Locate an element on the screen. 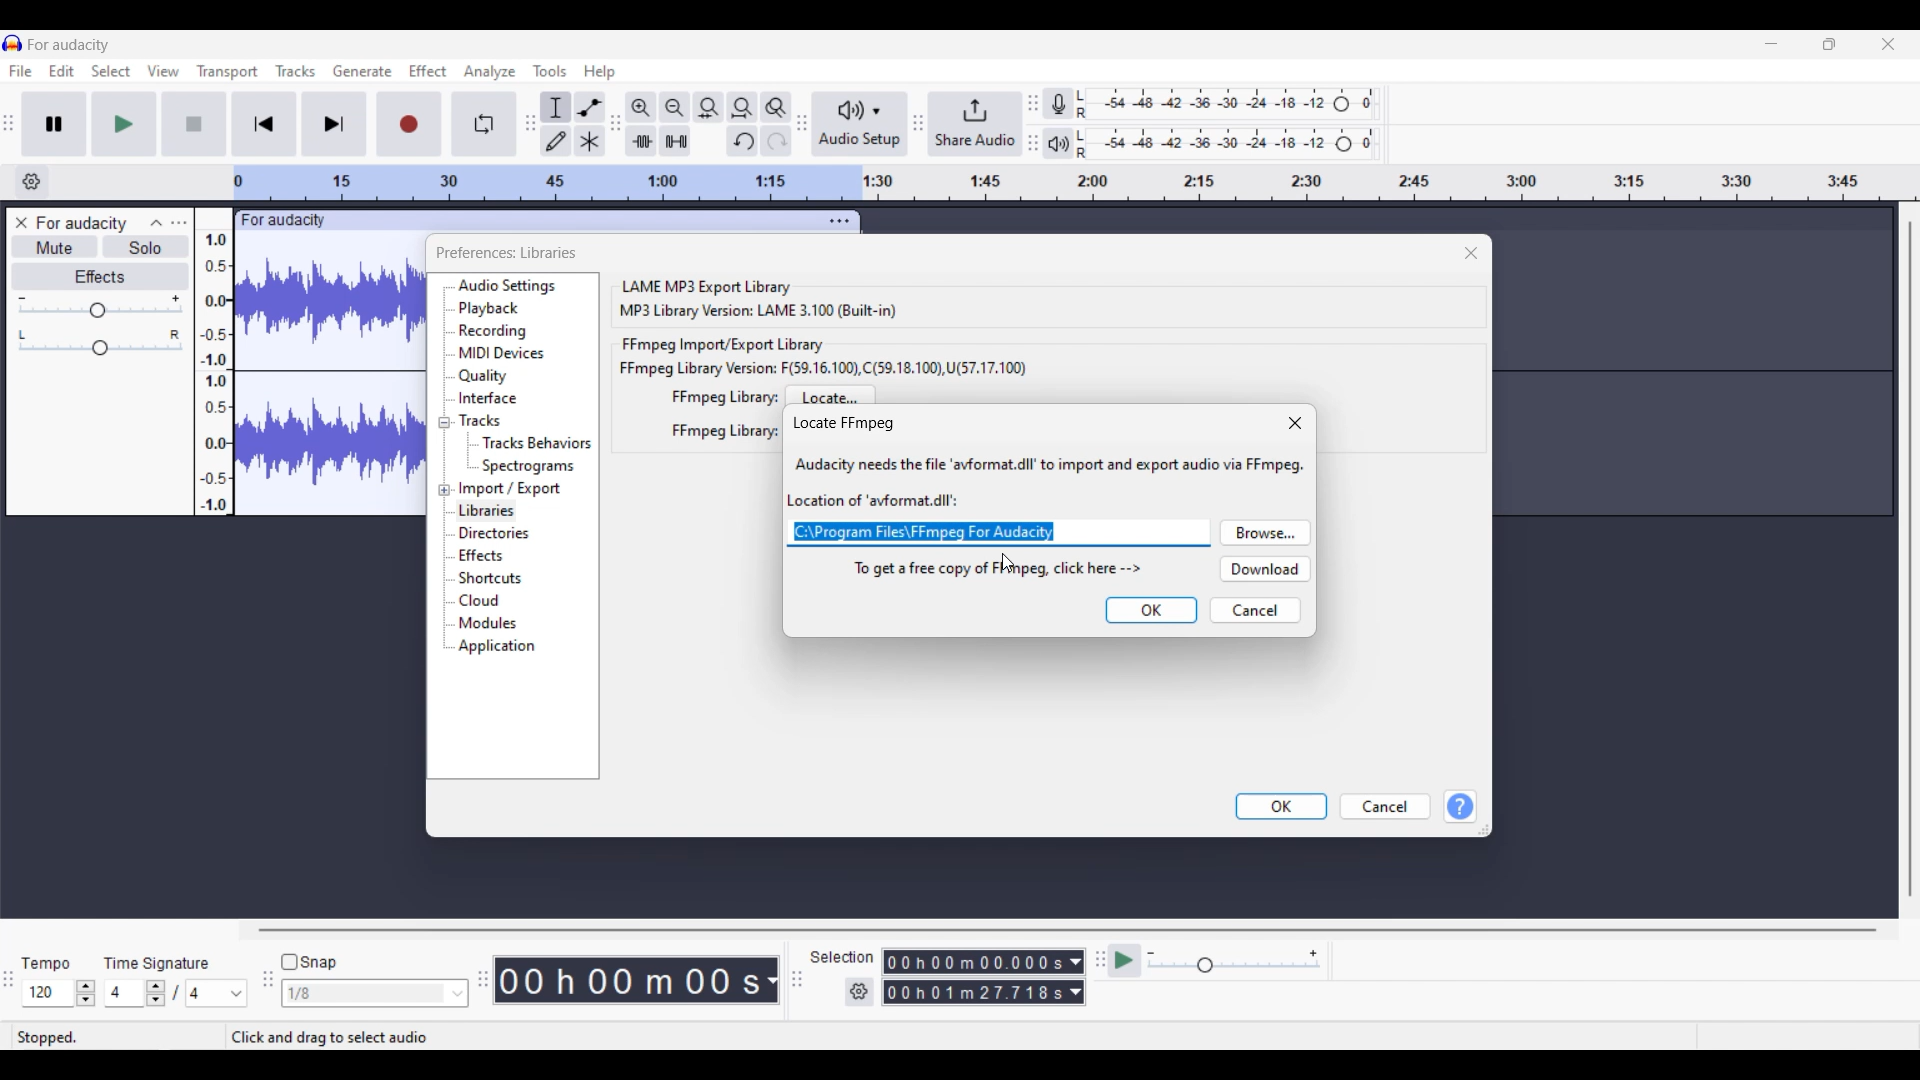  Play/Play once is located at coordinates (124, 124).